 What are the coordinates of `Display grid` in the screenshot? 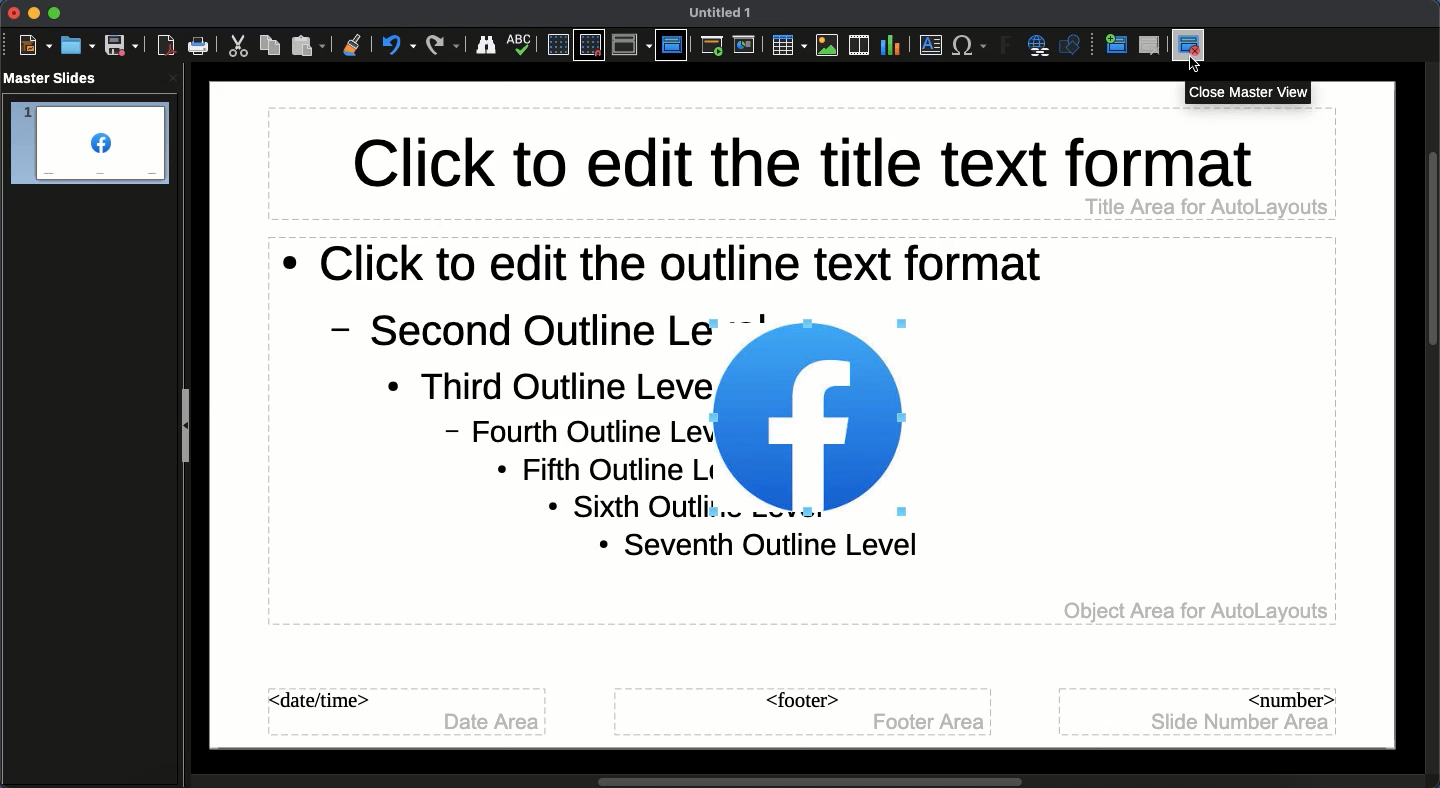 It's located at (558, 45).